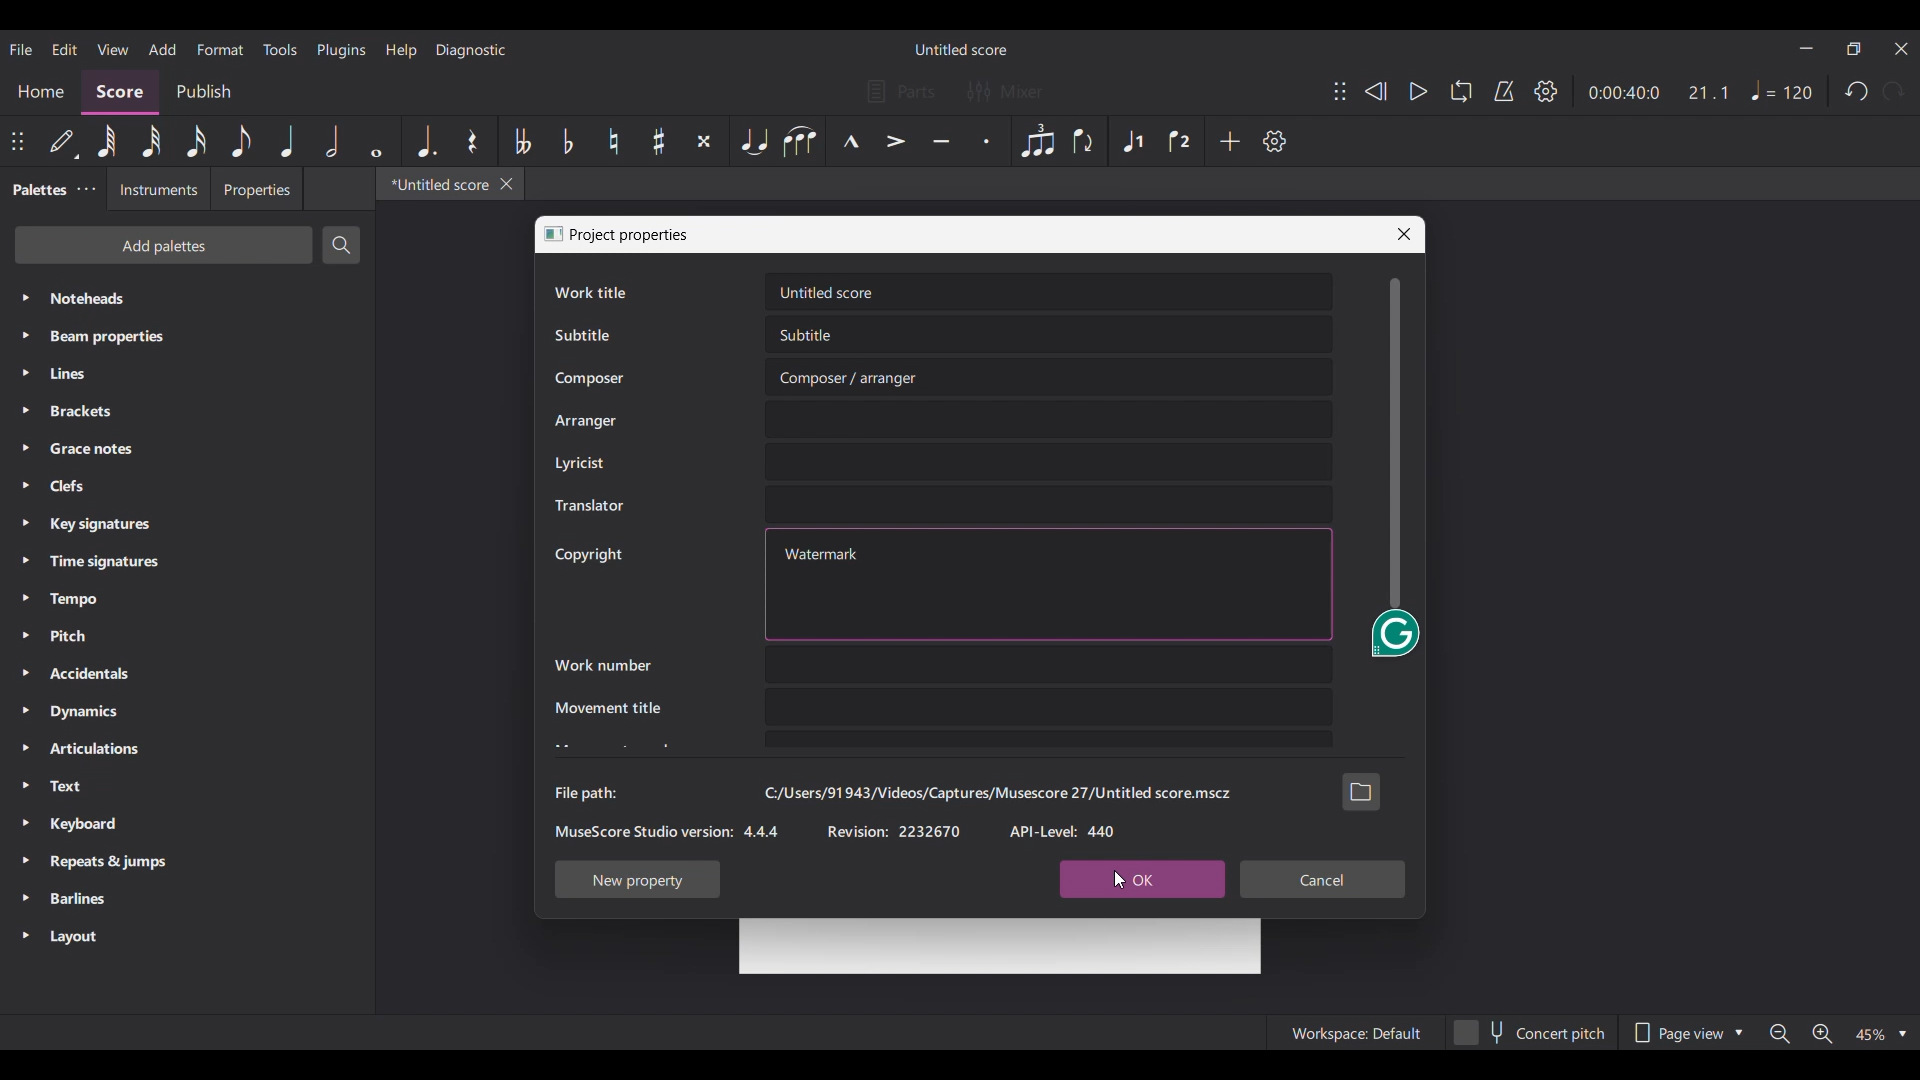 The height and width of the screenshot is (1080, 1920). I want to click on 32nd menu, so click(151, 141).